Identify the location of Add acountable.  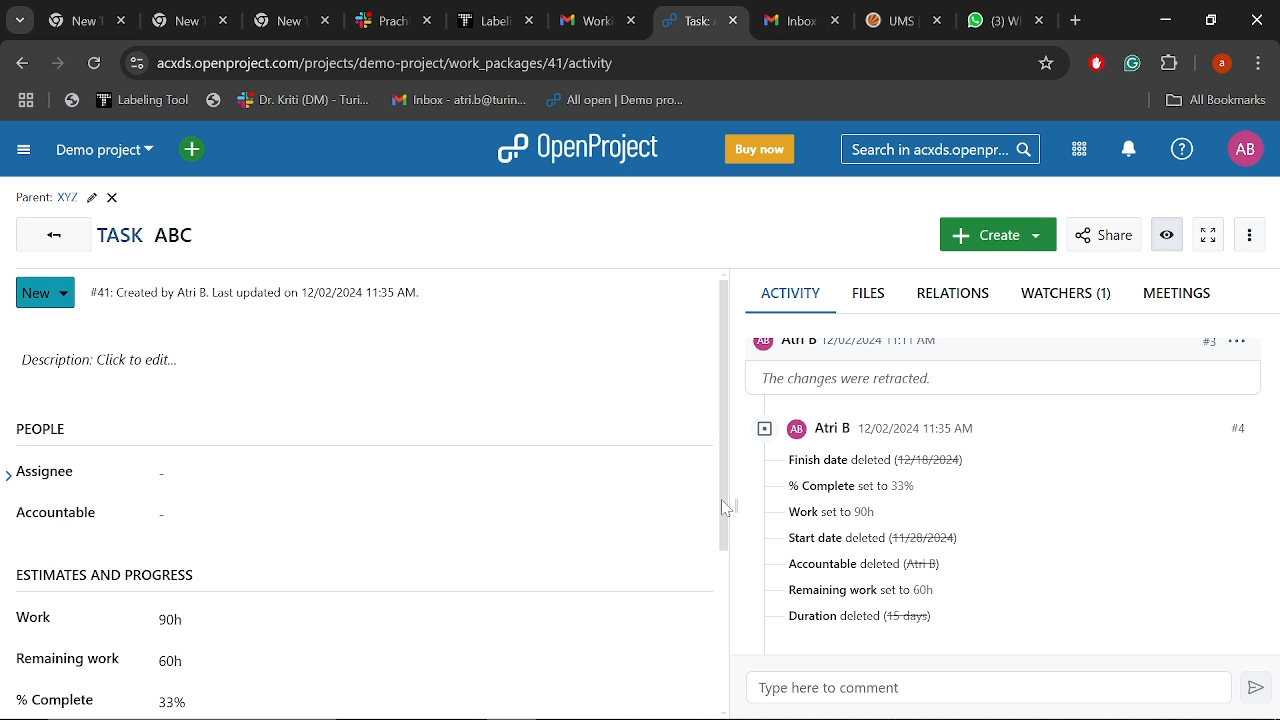
(411, 512).